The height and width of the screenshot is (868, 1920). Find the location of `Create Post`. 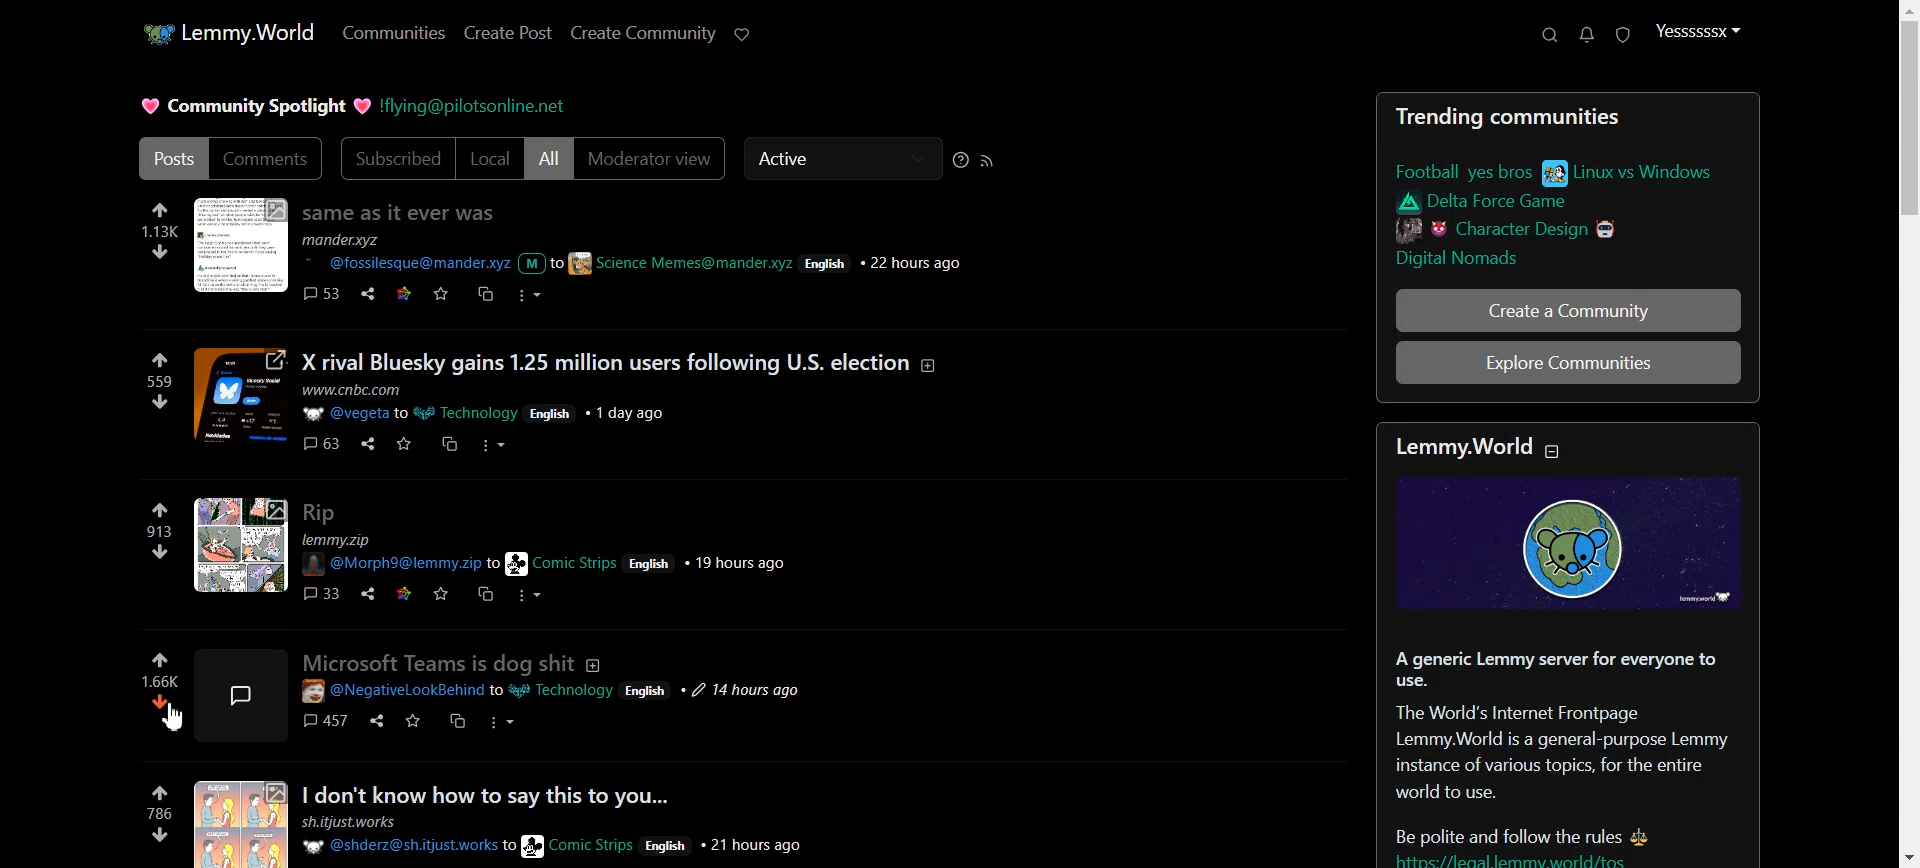

Create Post is located at coordinates (508, 32).